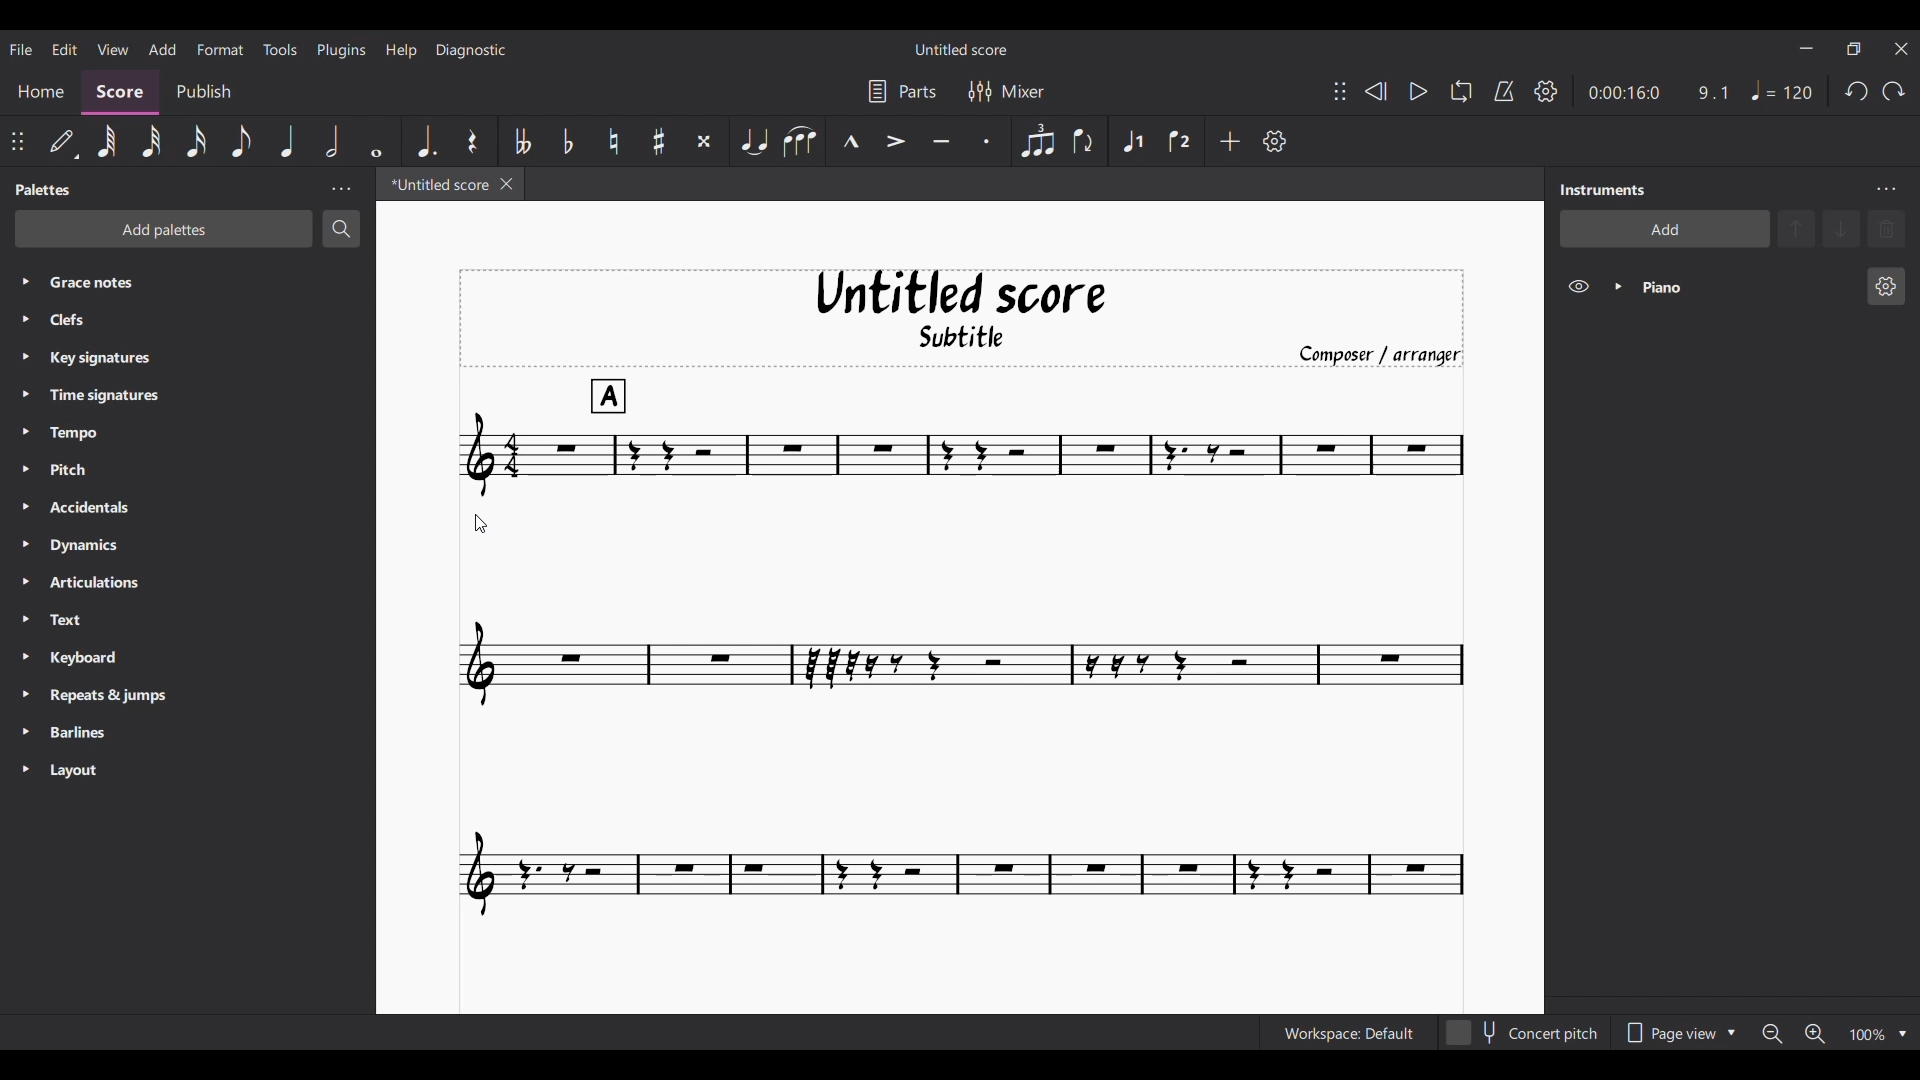  What do you see at coordinates (331, 141) in the screenshot?
I see `Half note` at bounding box center [331, 141].